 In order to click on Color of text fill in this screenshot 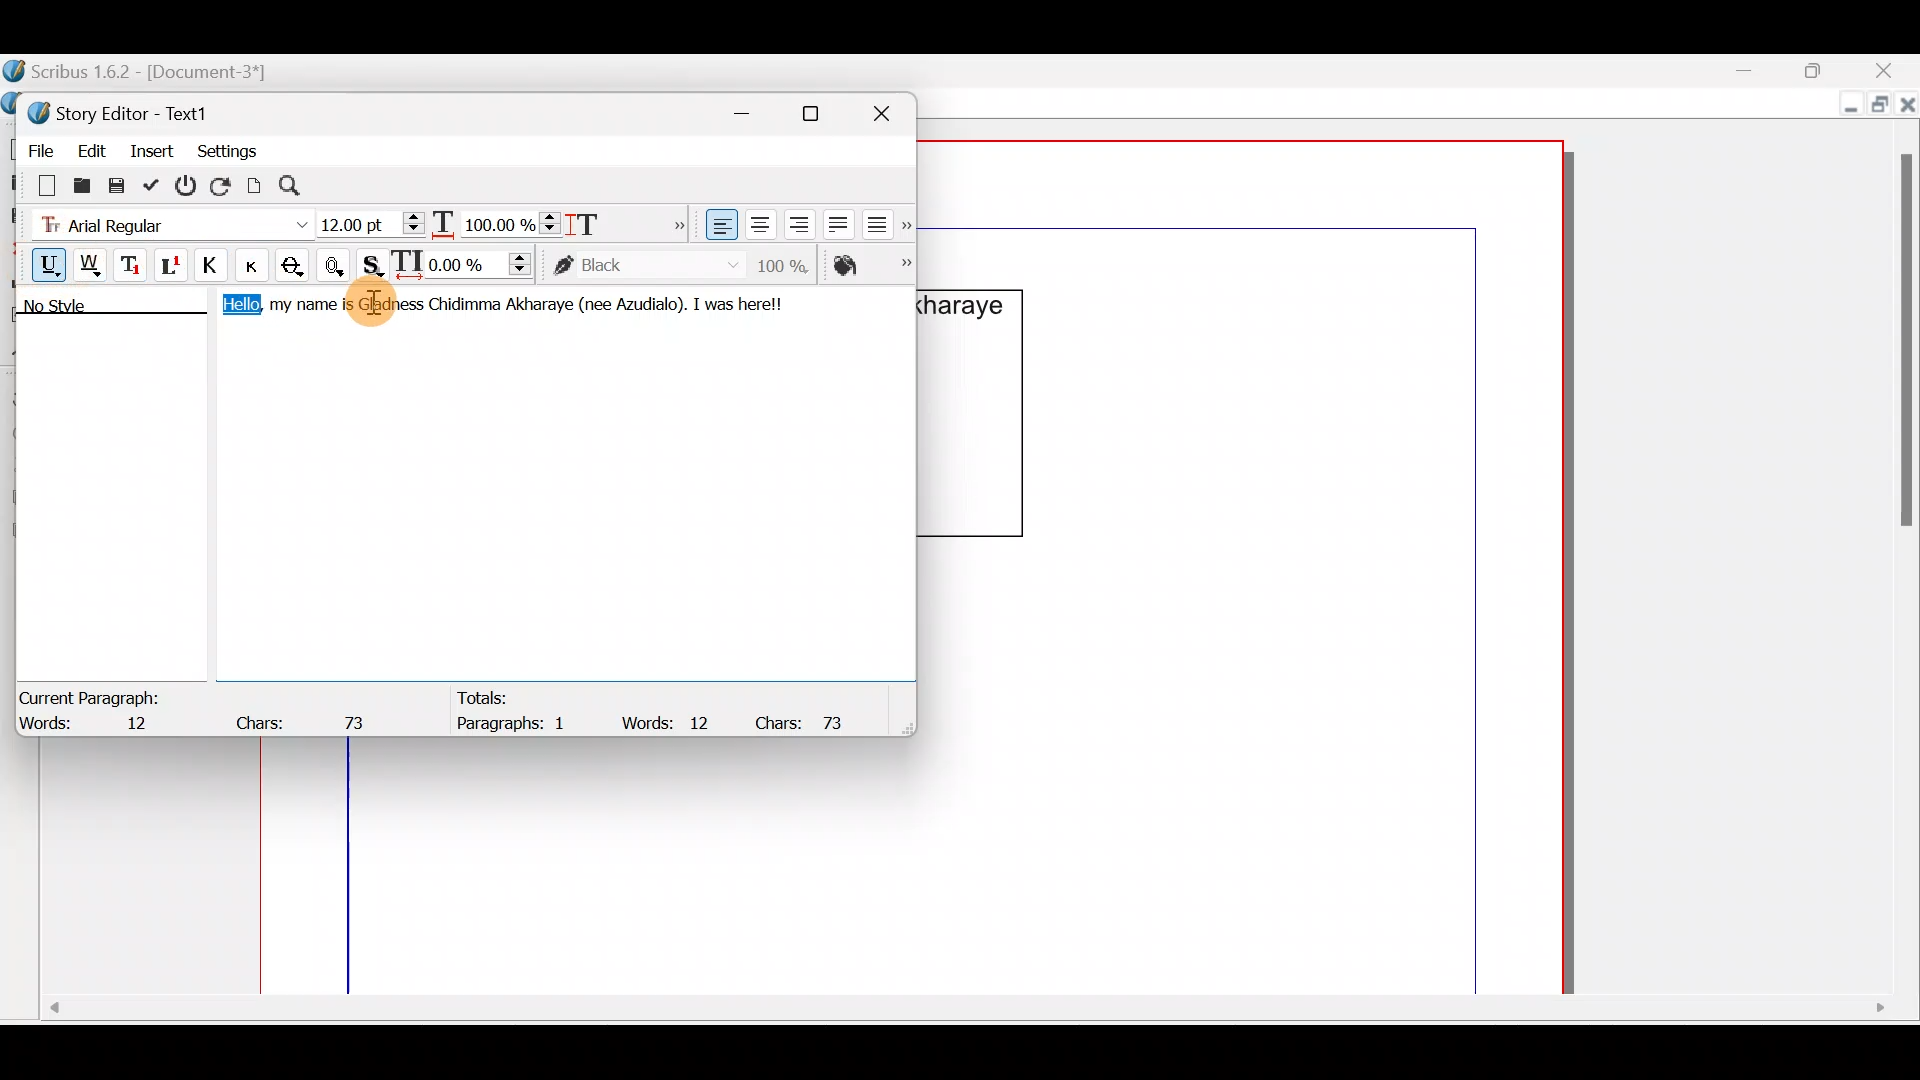, I will do `click(870, 265)`.